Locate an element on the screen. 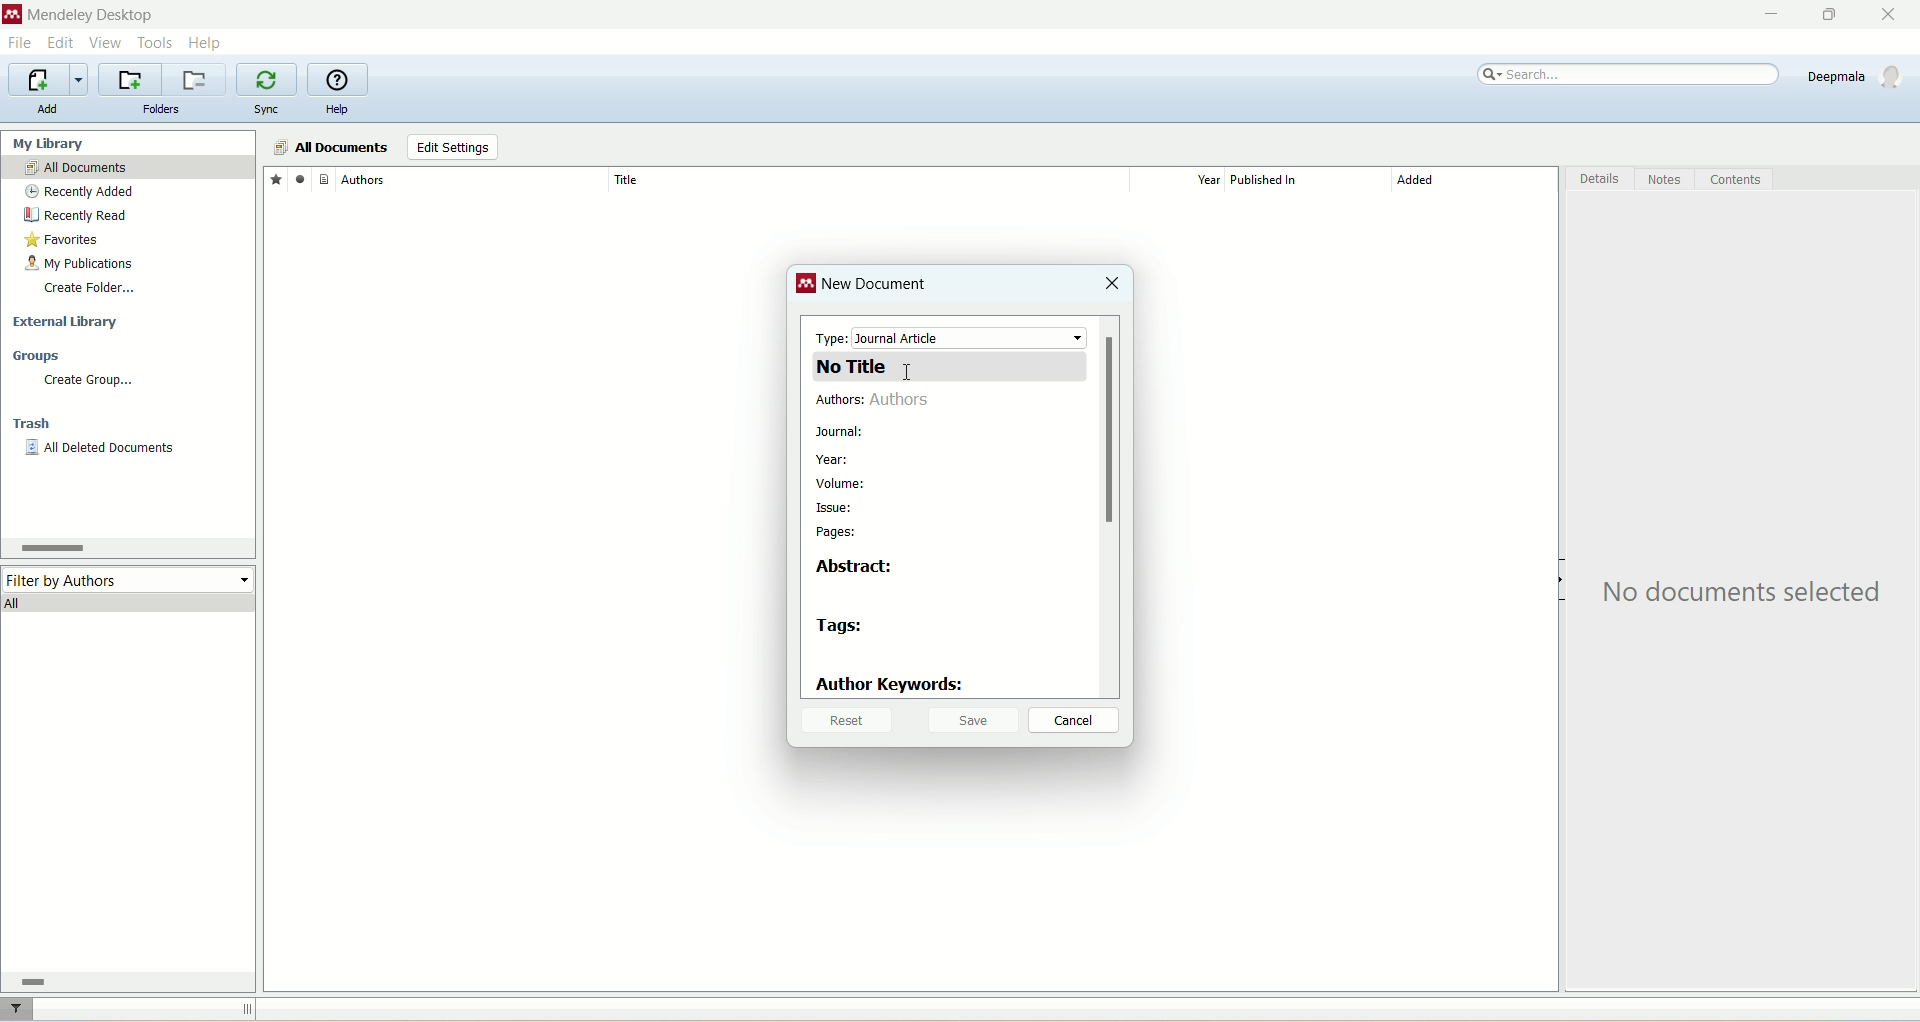 The width and height of the screenshot is (1920, 1022). recently read is located at coordinates (75, 215).